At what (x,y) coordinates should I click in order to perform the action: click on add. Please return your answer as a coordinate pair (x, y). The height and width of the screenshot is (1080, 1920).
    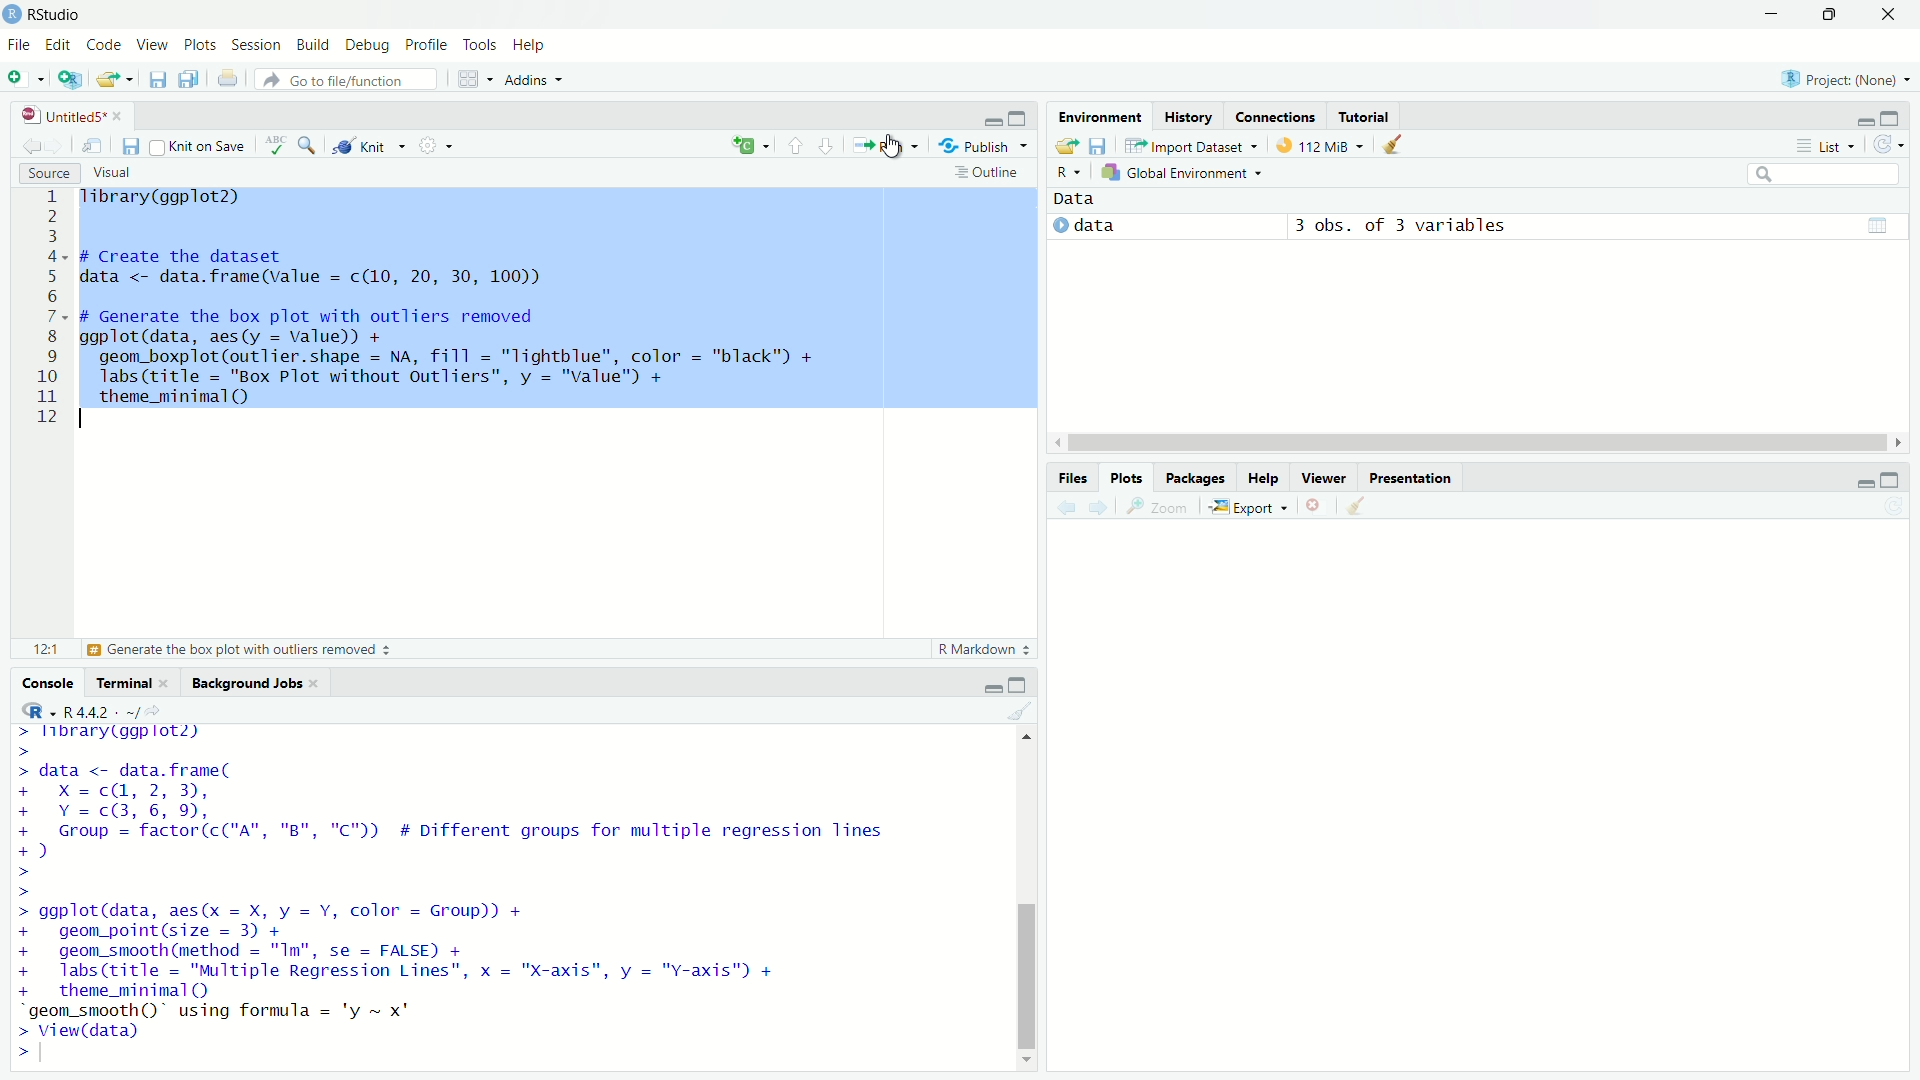
    Looking at the image, I should click on (735, 147).